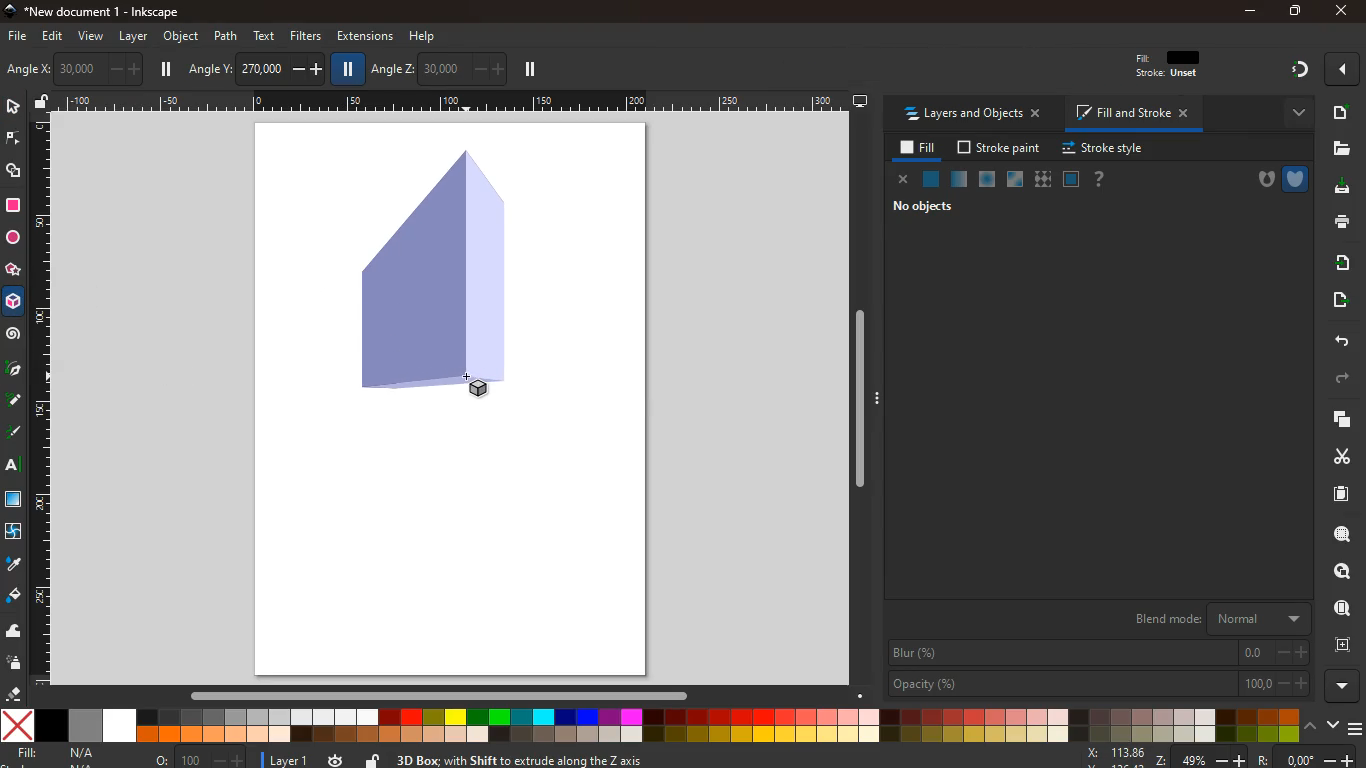  Describe the element at coordinates (1124, 756) in the screenshot. I see `zoom` at that location.